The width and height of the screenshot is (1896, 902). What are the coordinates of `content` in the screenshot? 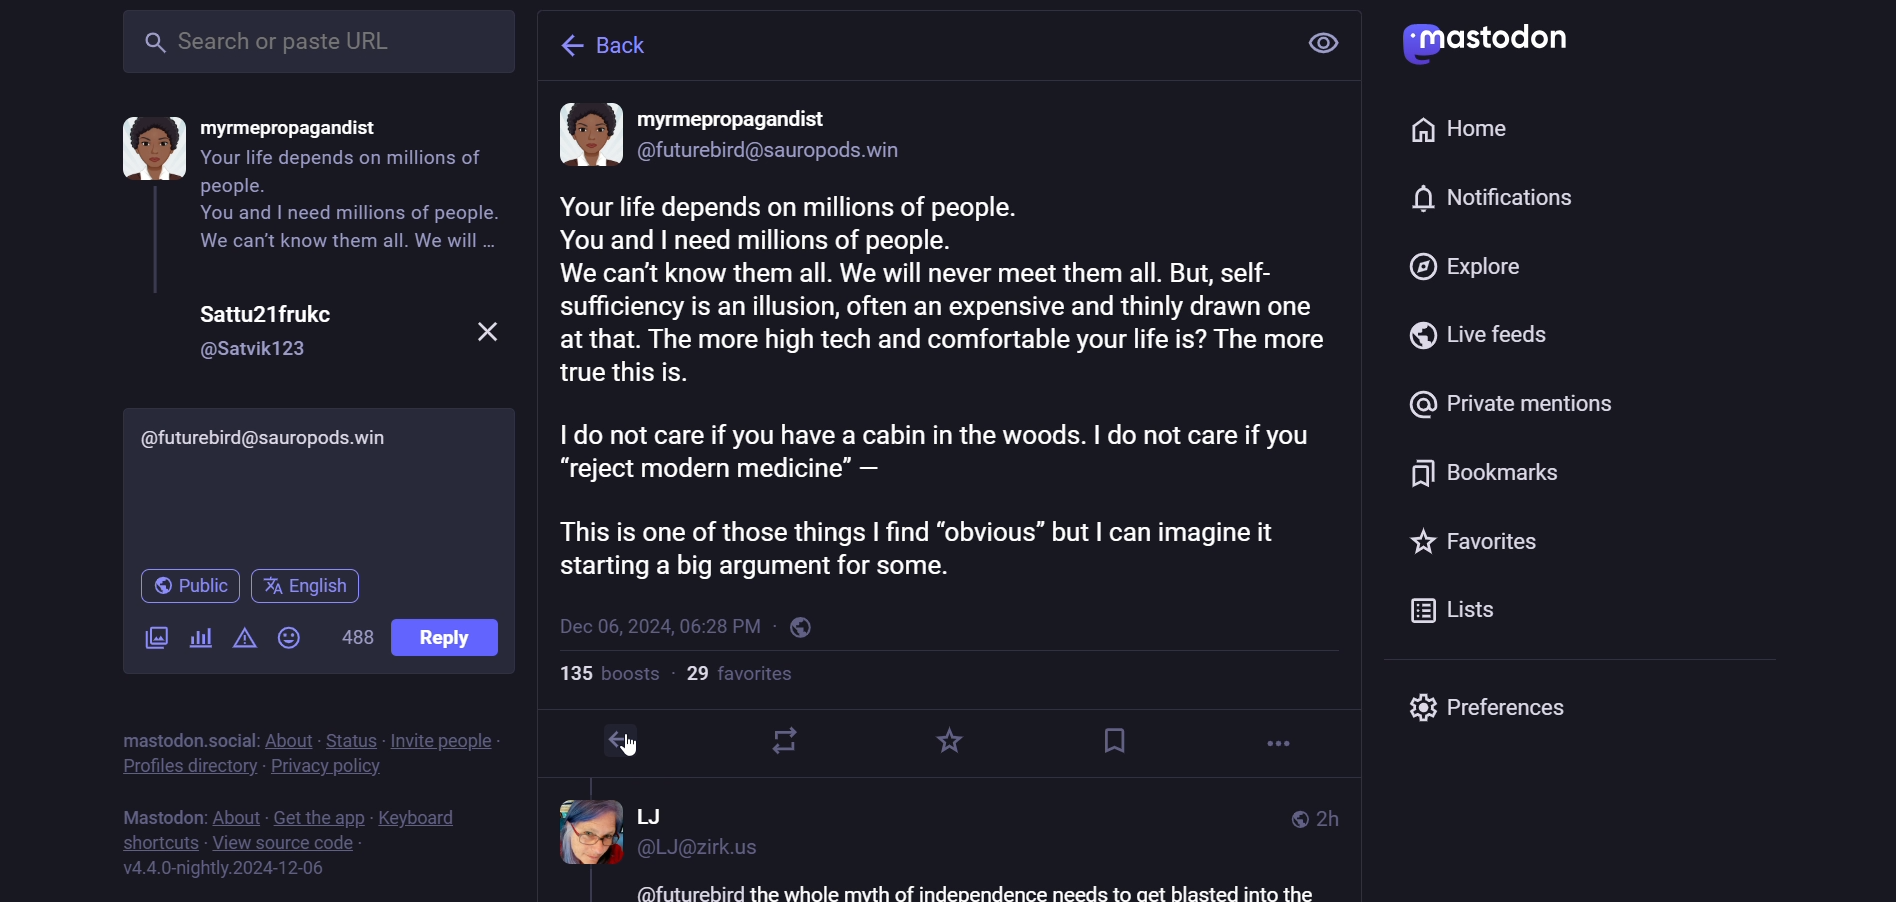 It's located at (946, 387).